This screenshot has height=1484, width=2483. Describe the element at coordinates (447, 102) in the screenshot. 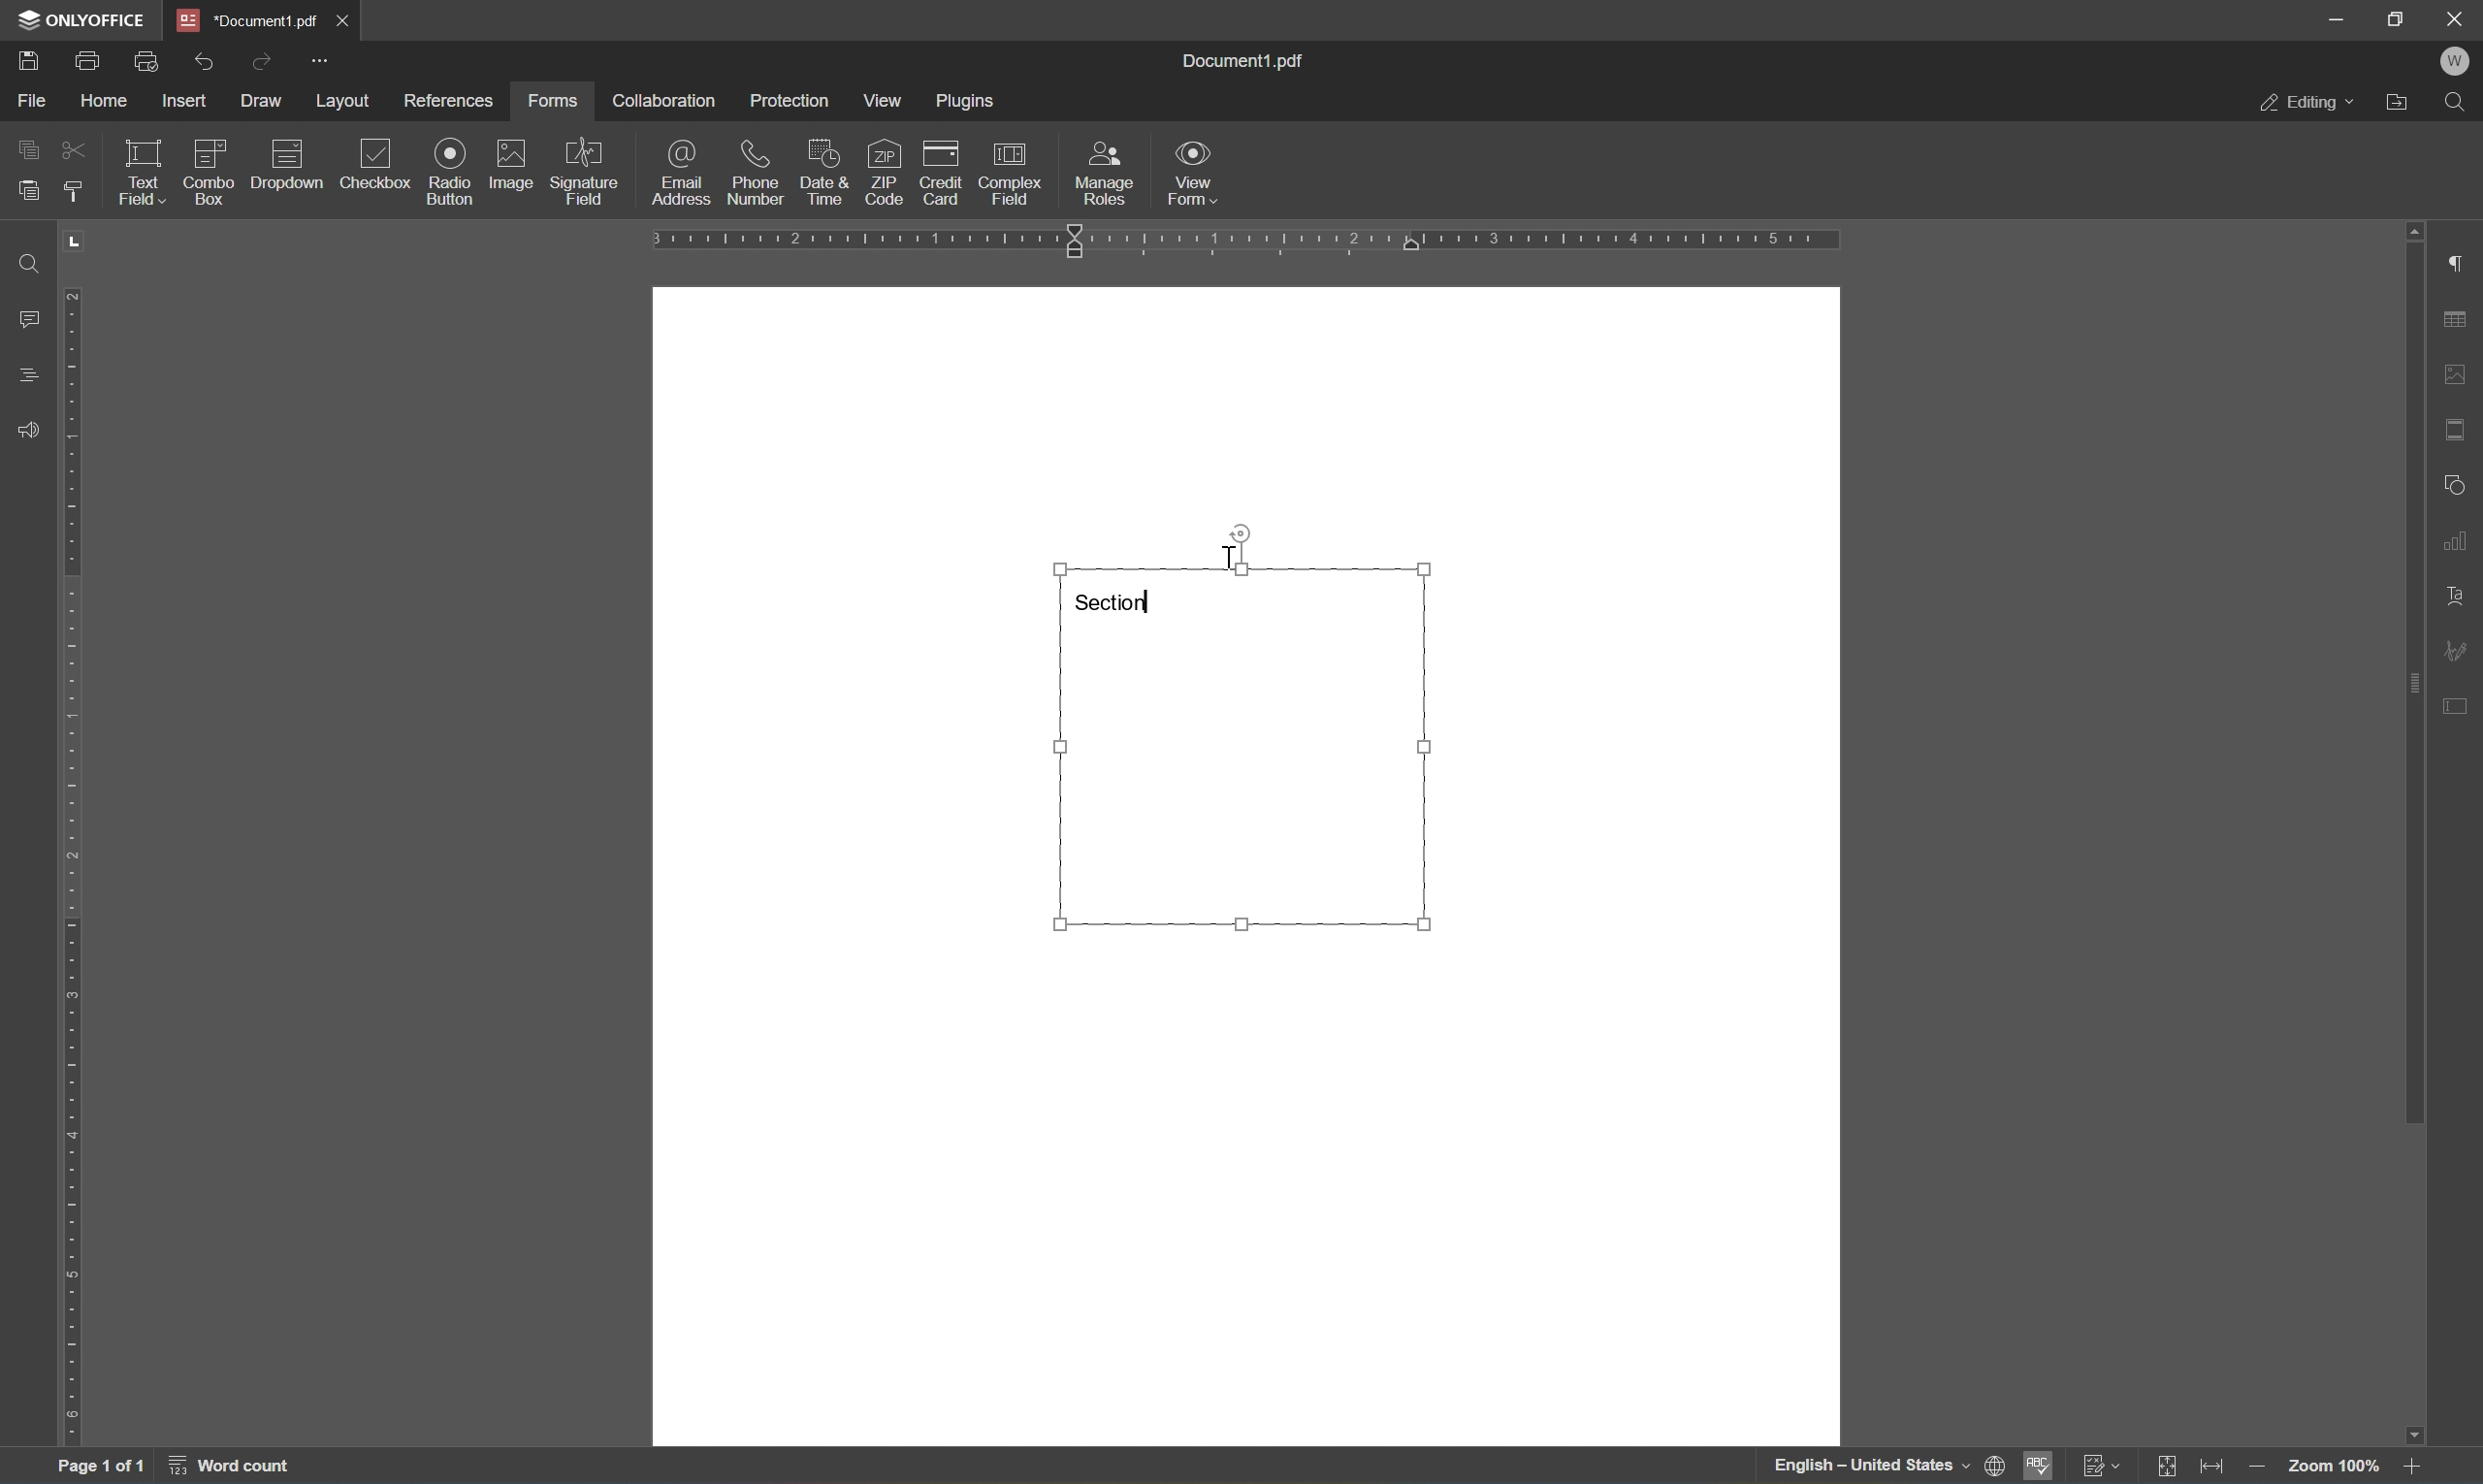

I see `references` at that location.